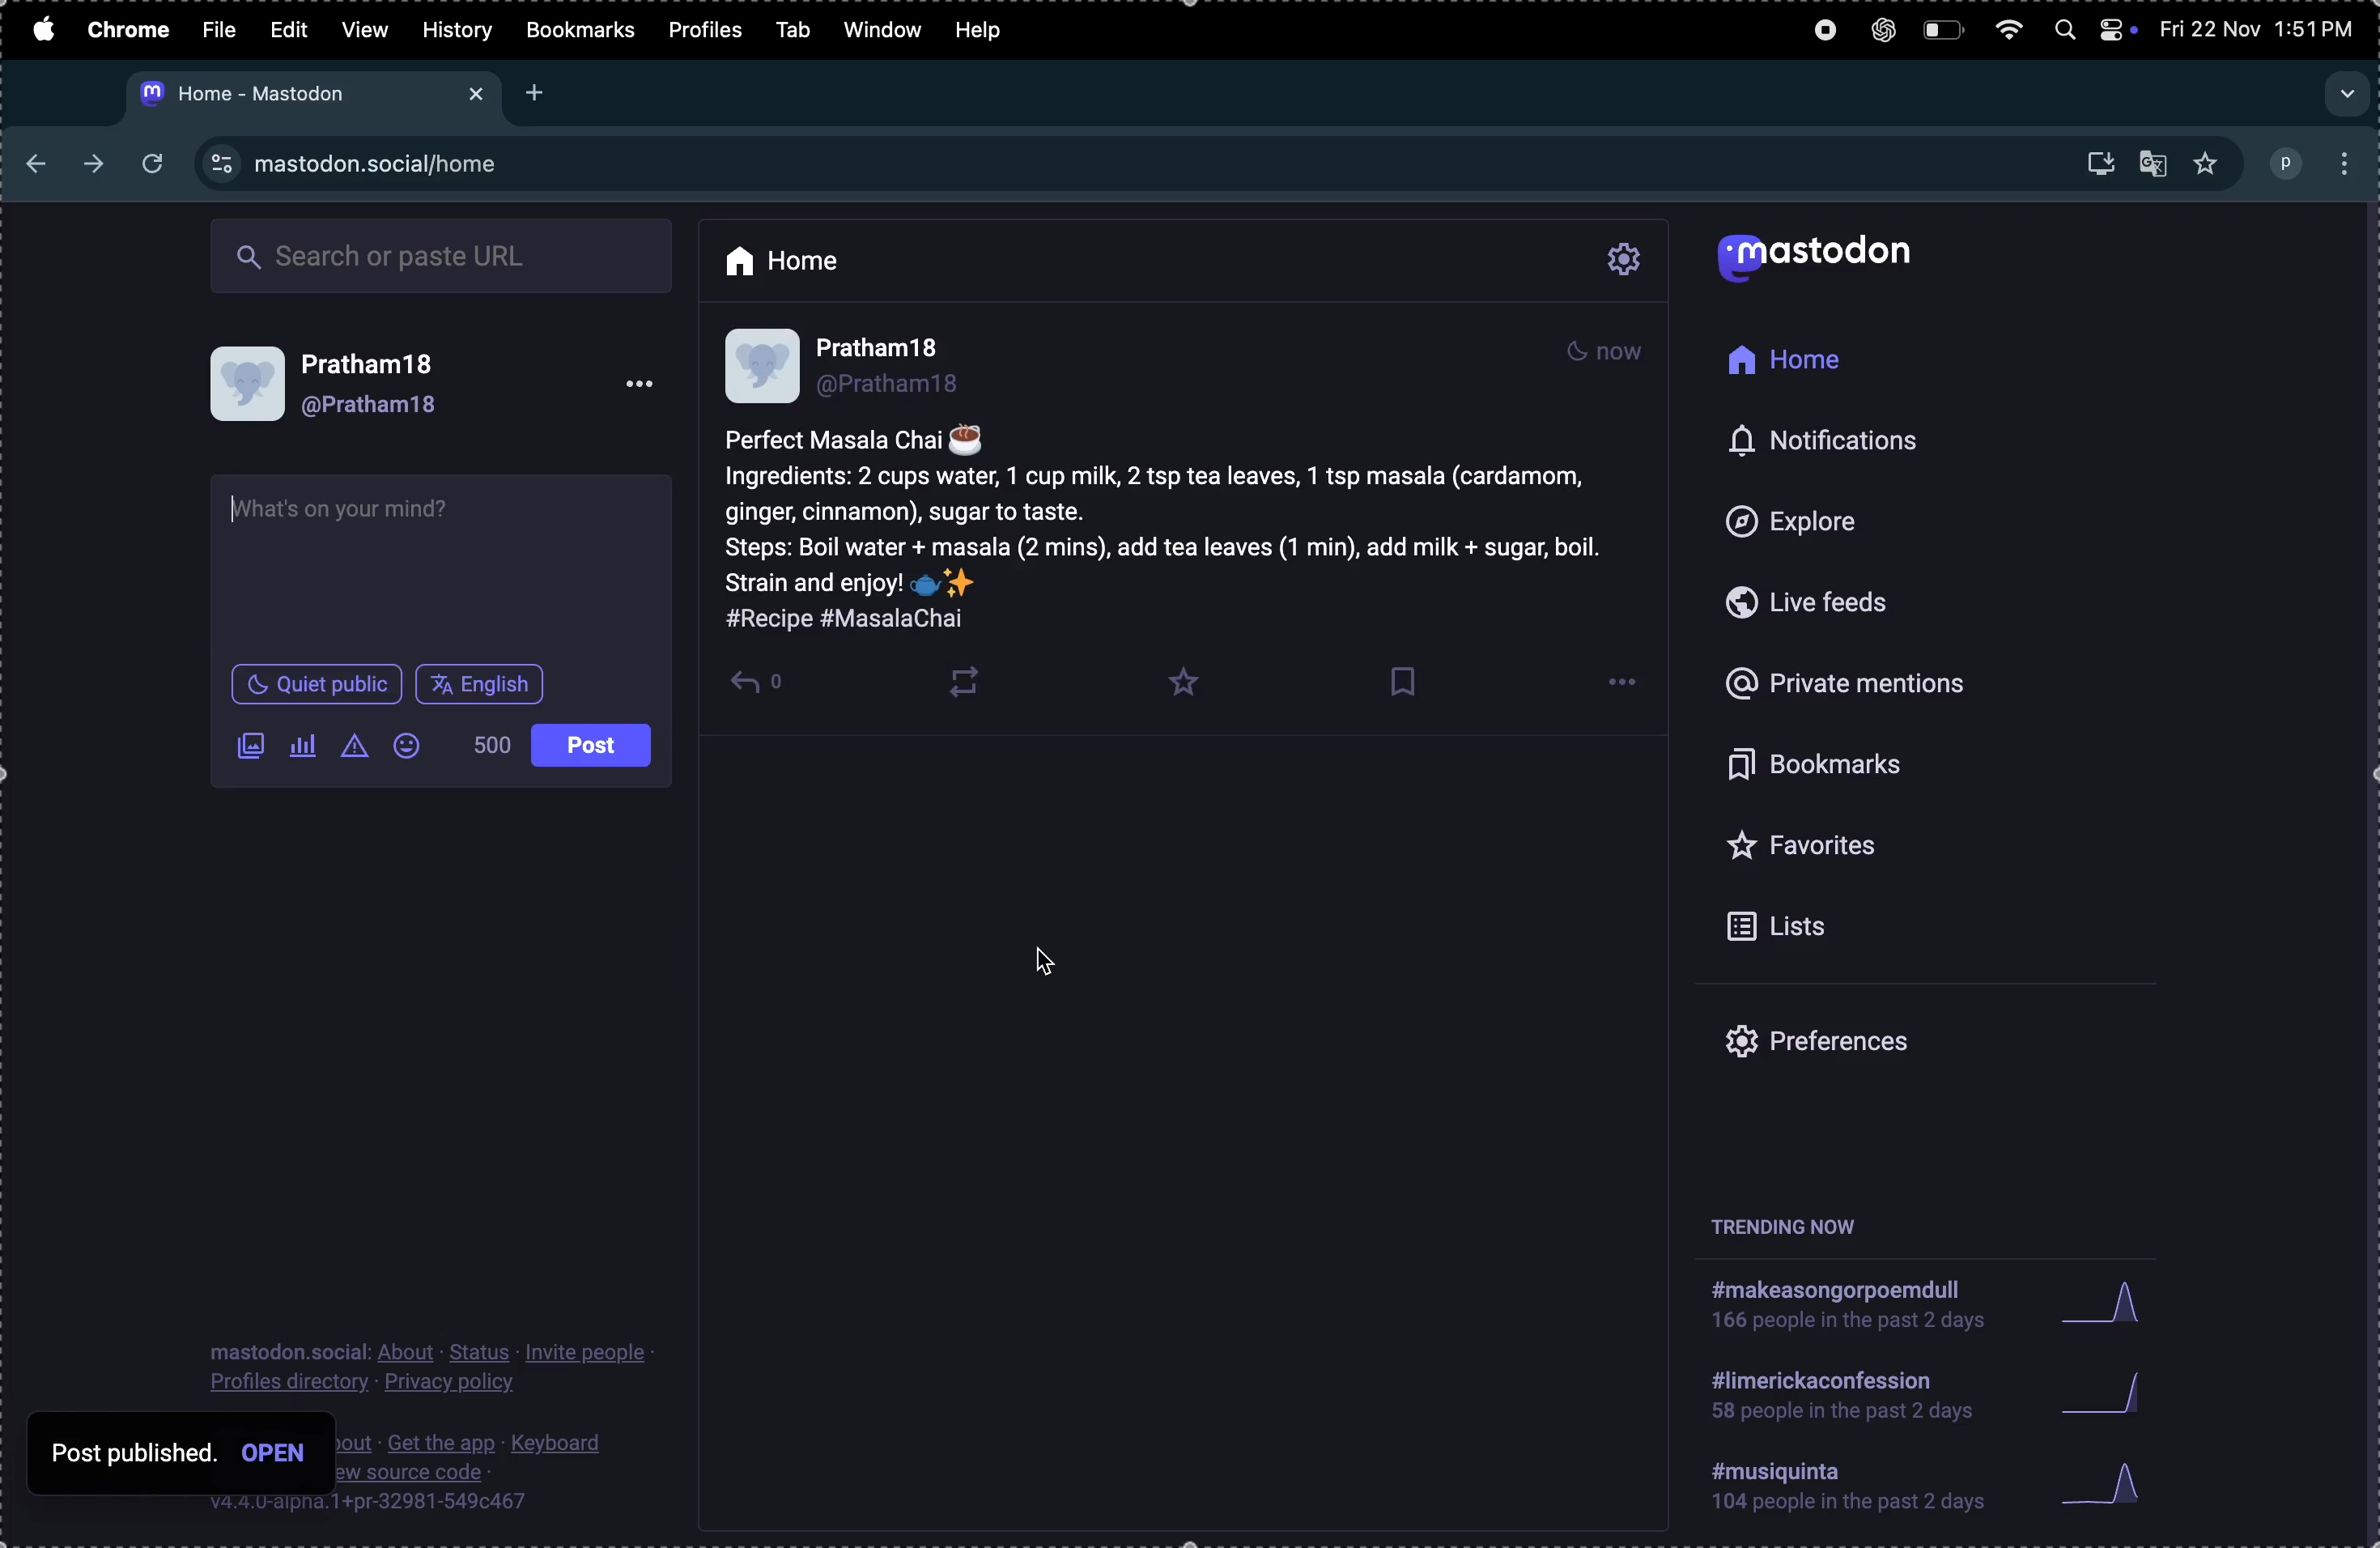  Describe the element at coordinates (1820, 31) in the screenshot. I see `record` at that location.